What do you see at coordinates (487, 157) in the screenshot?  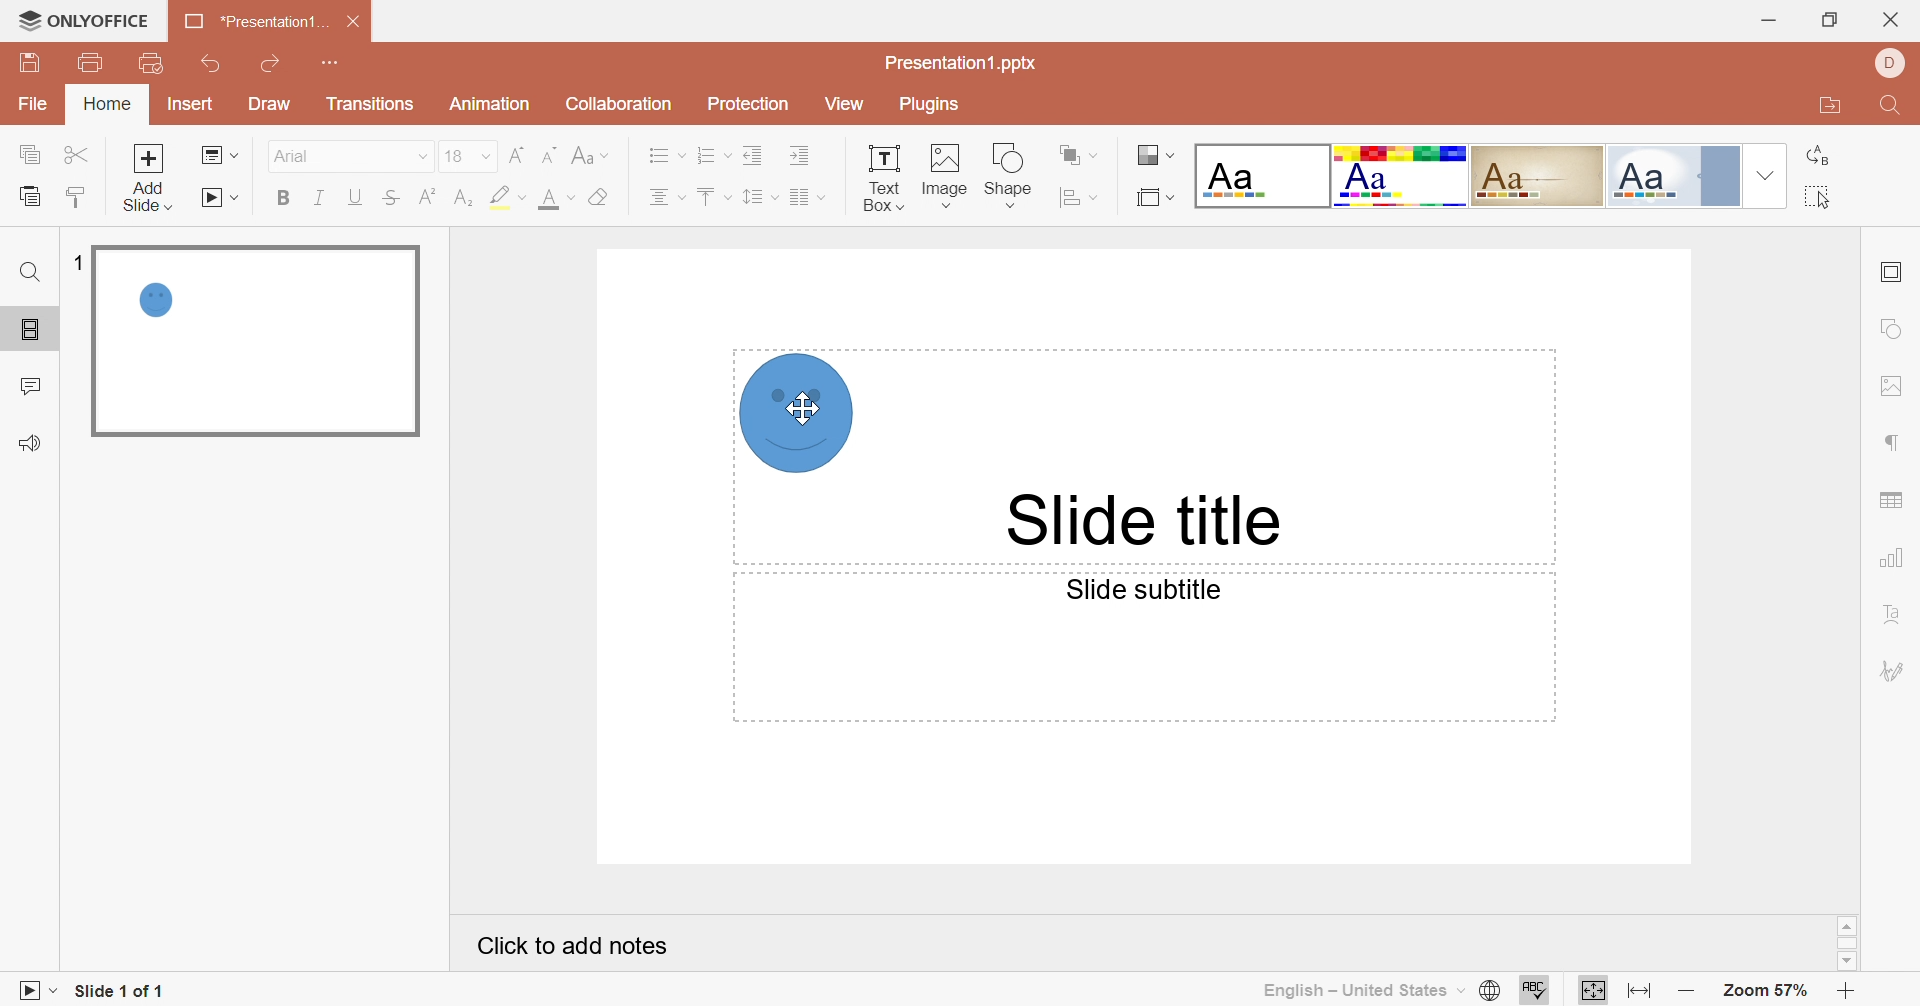 I see `Drop Down` at bounding box center [487, 157].